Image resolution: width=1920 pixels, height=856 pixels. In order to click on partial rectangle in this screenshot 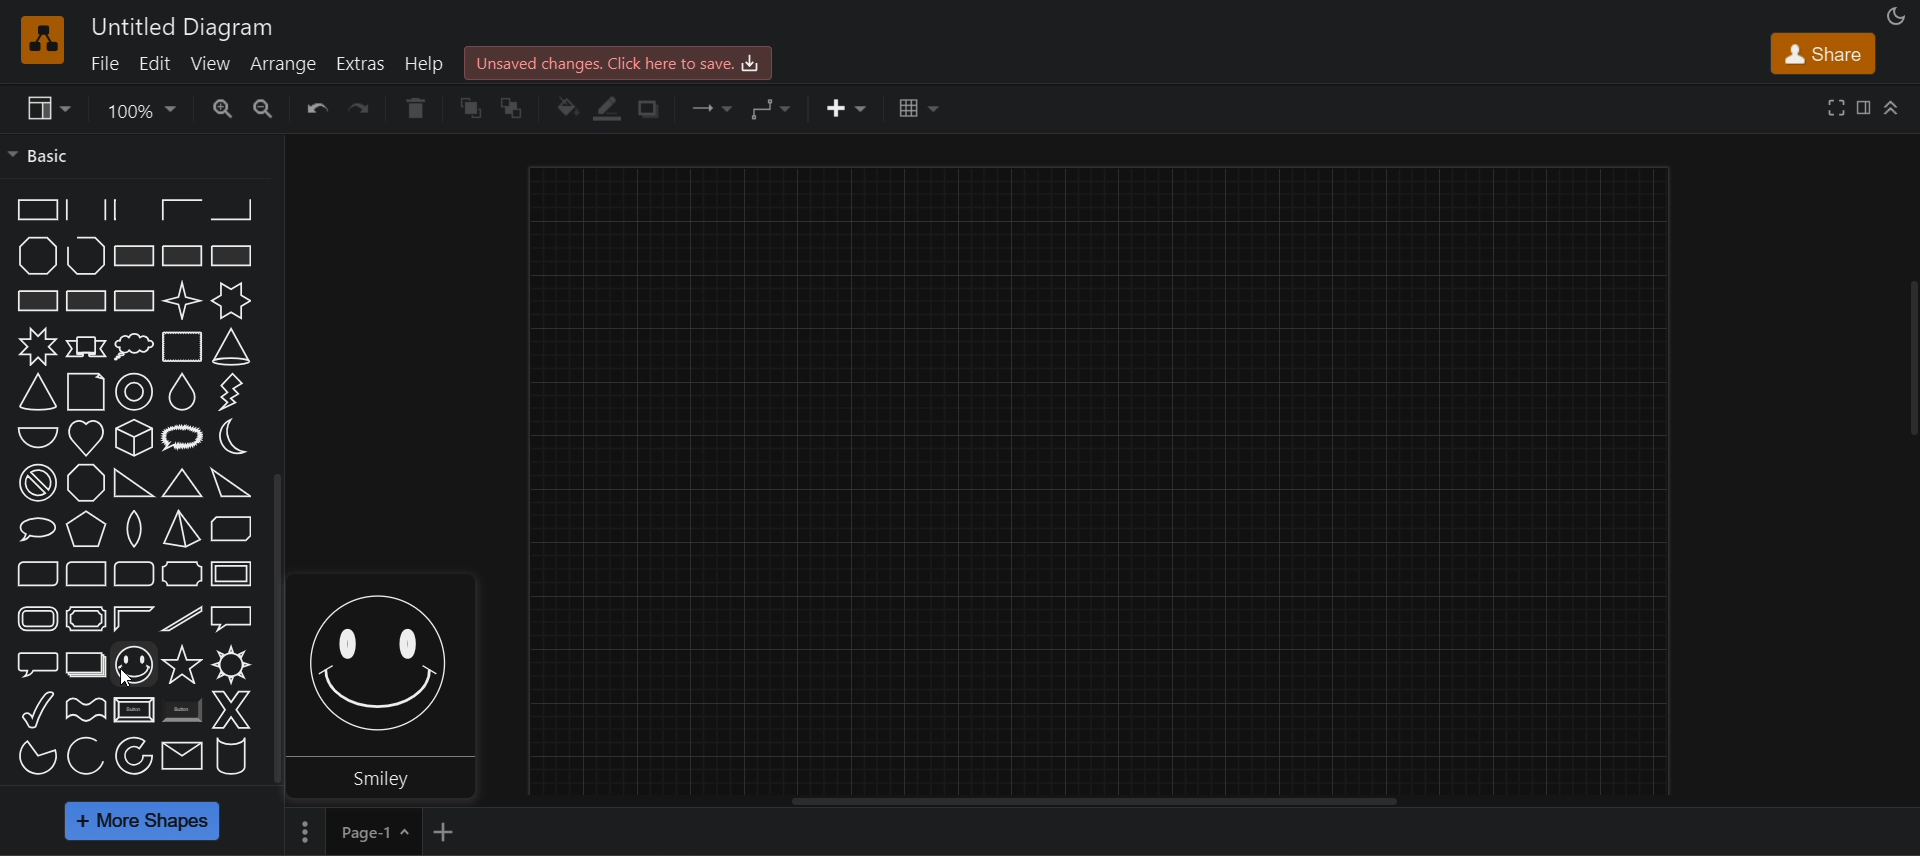, I will do `click(232, 211)`.